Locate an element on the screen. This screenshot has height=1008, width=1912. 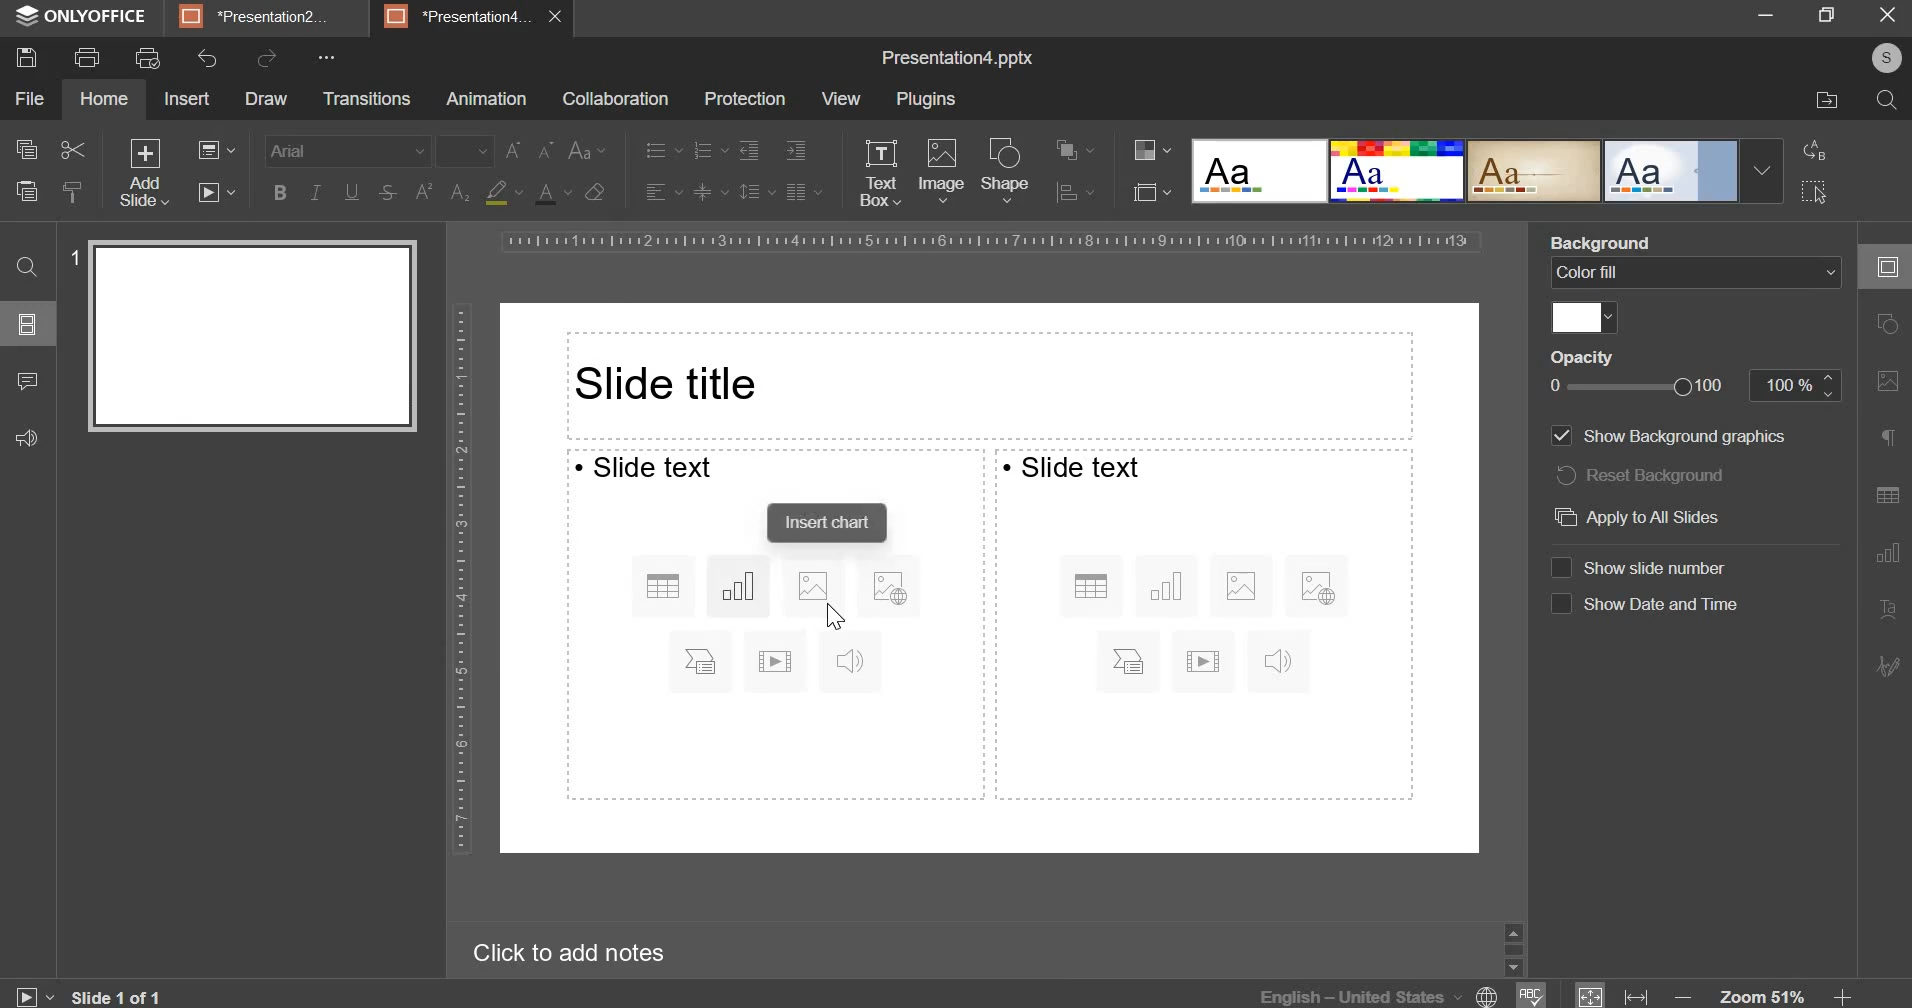
paragraph settings is located at coordinates (1885, 438).